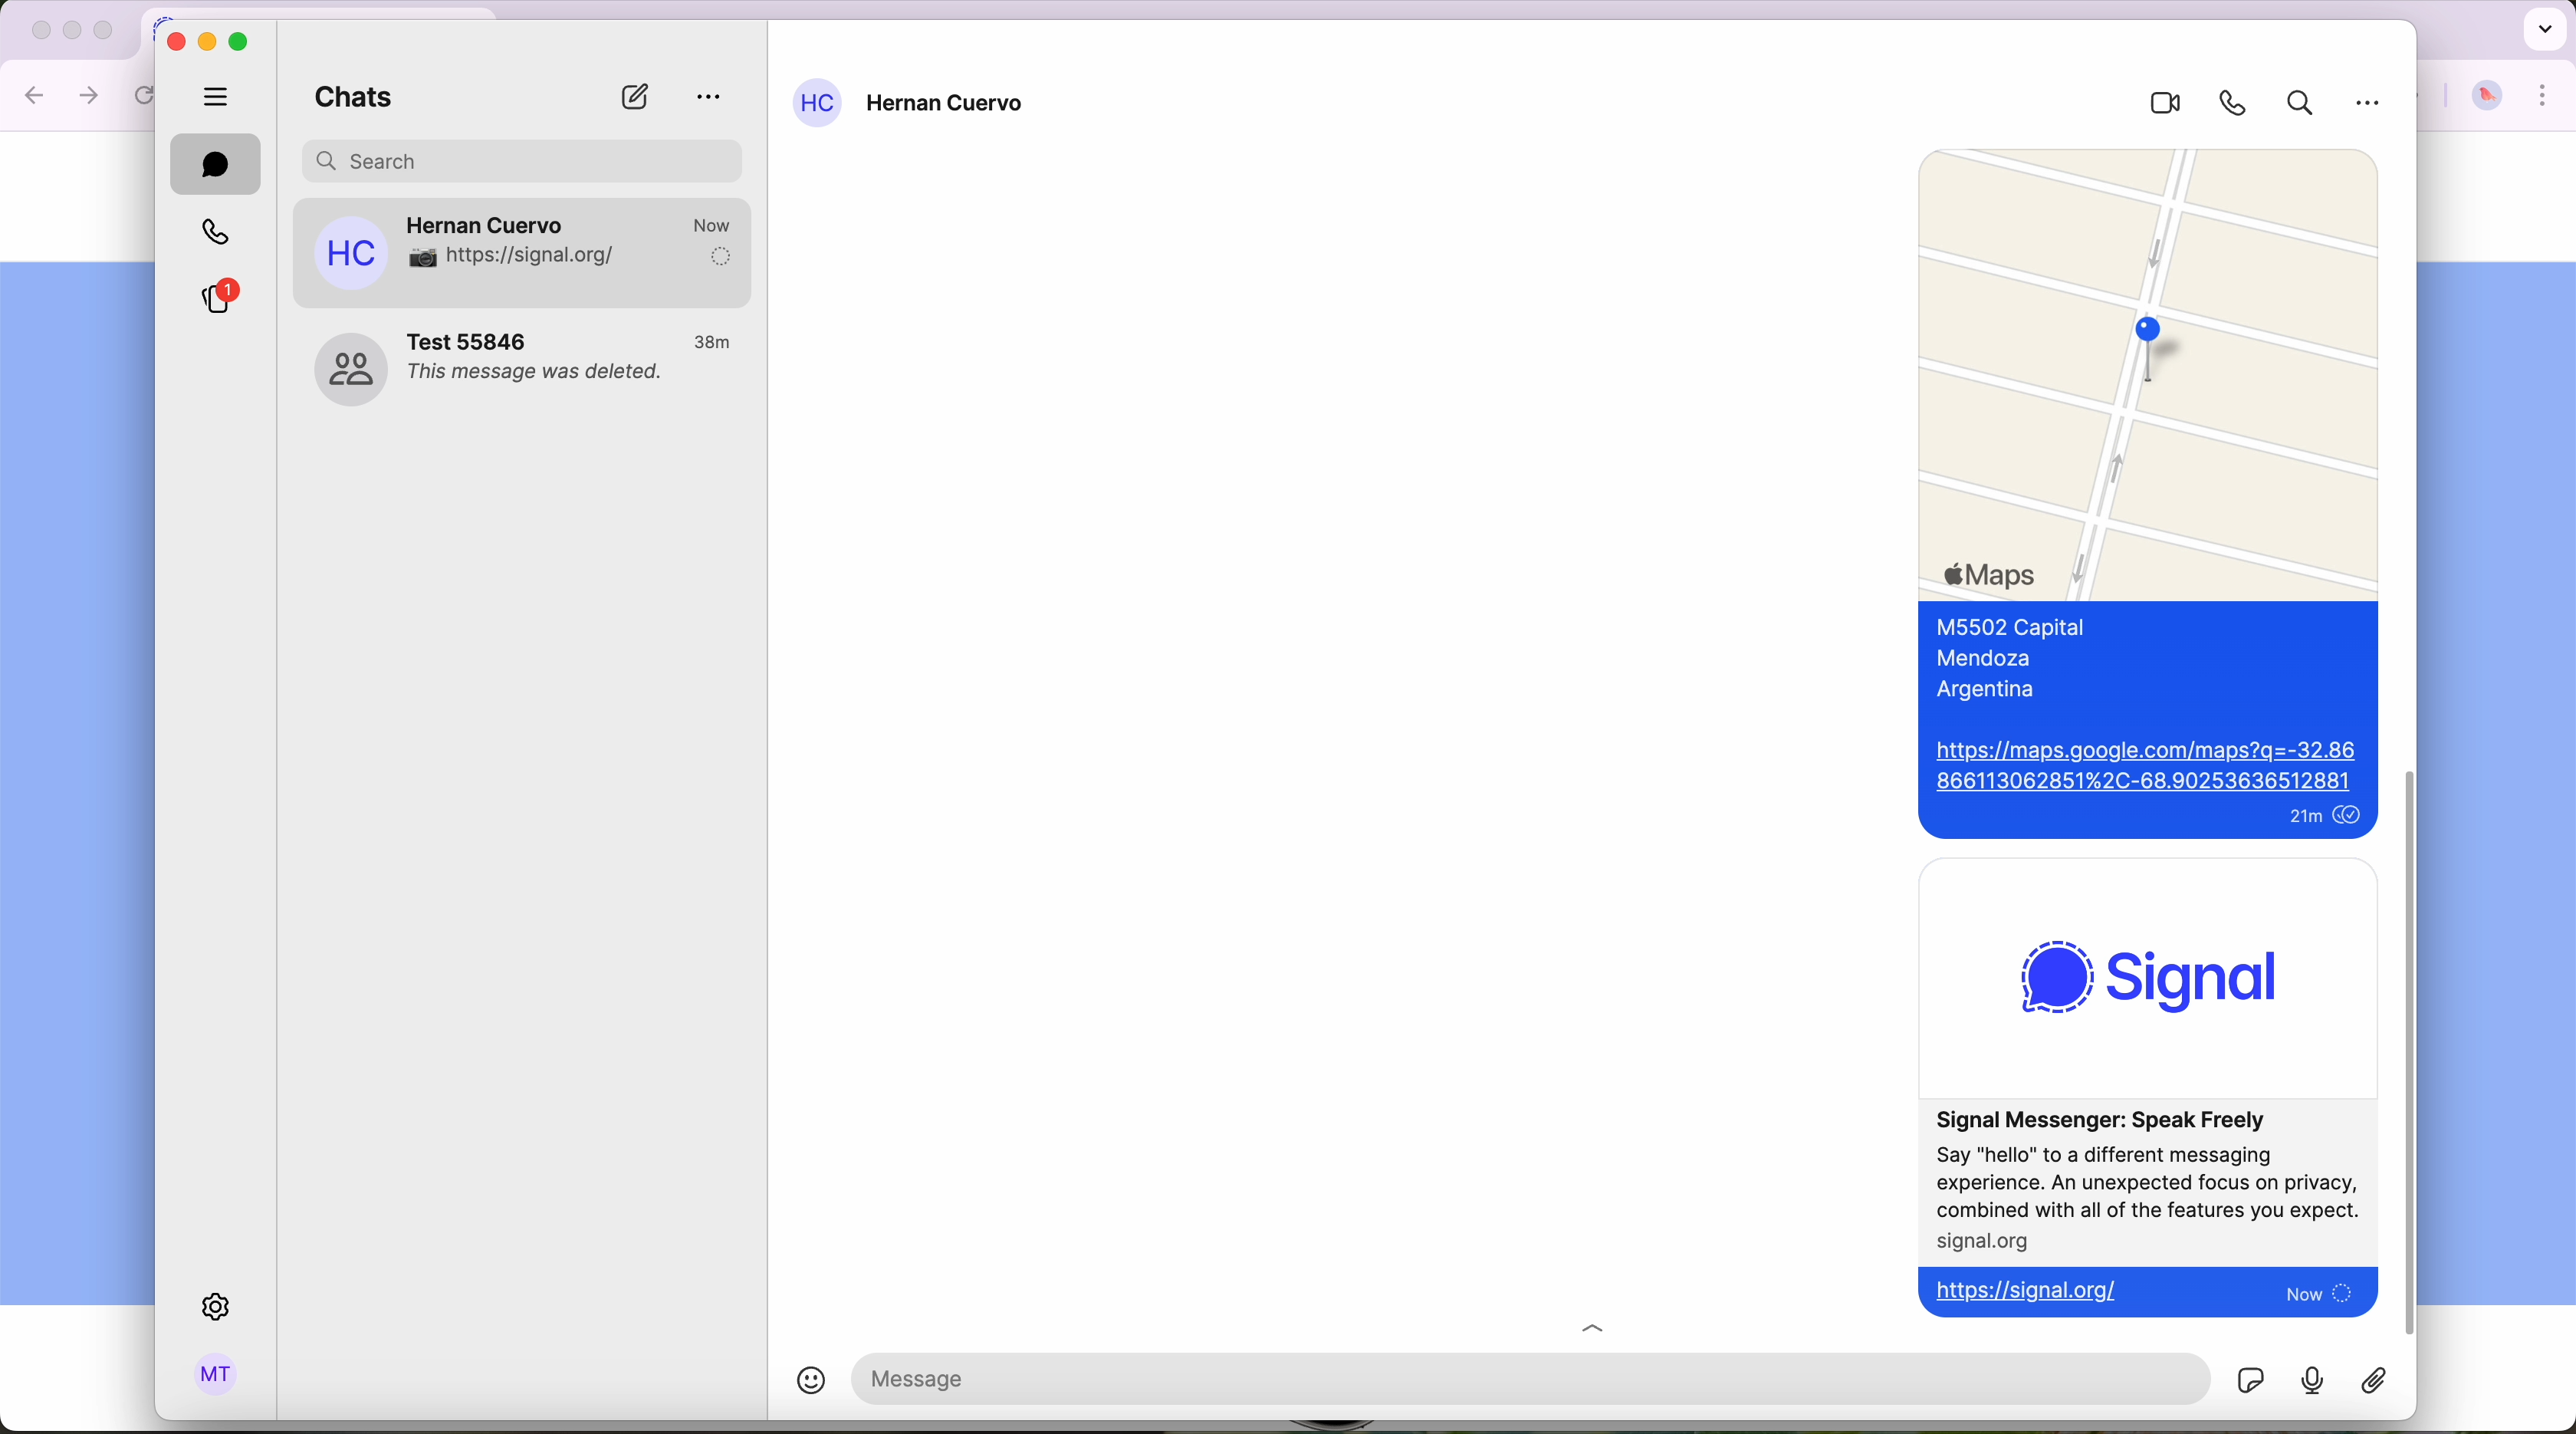  I want to click on signal logo, so click(2164, 973).